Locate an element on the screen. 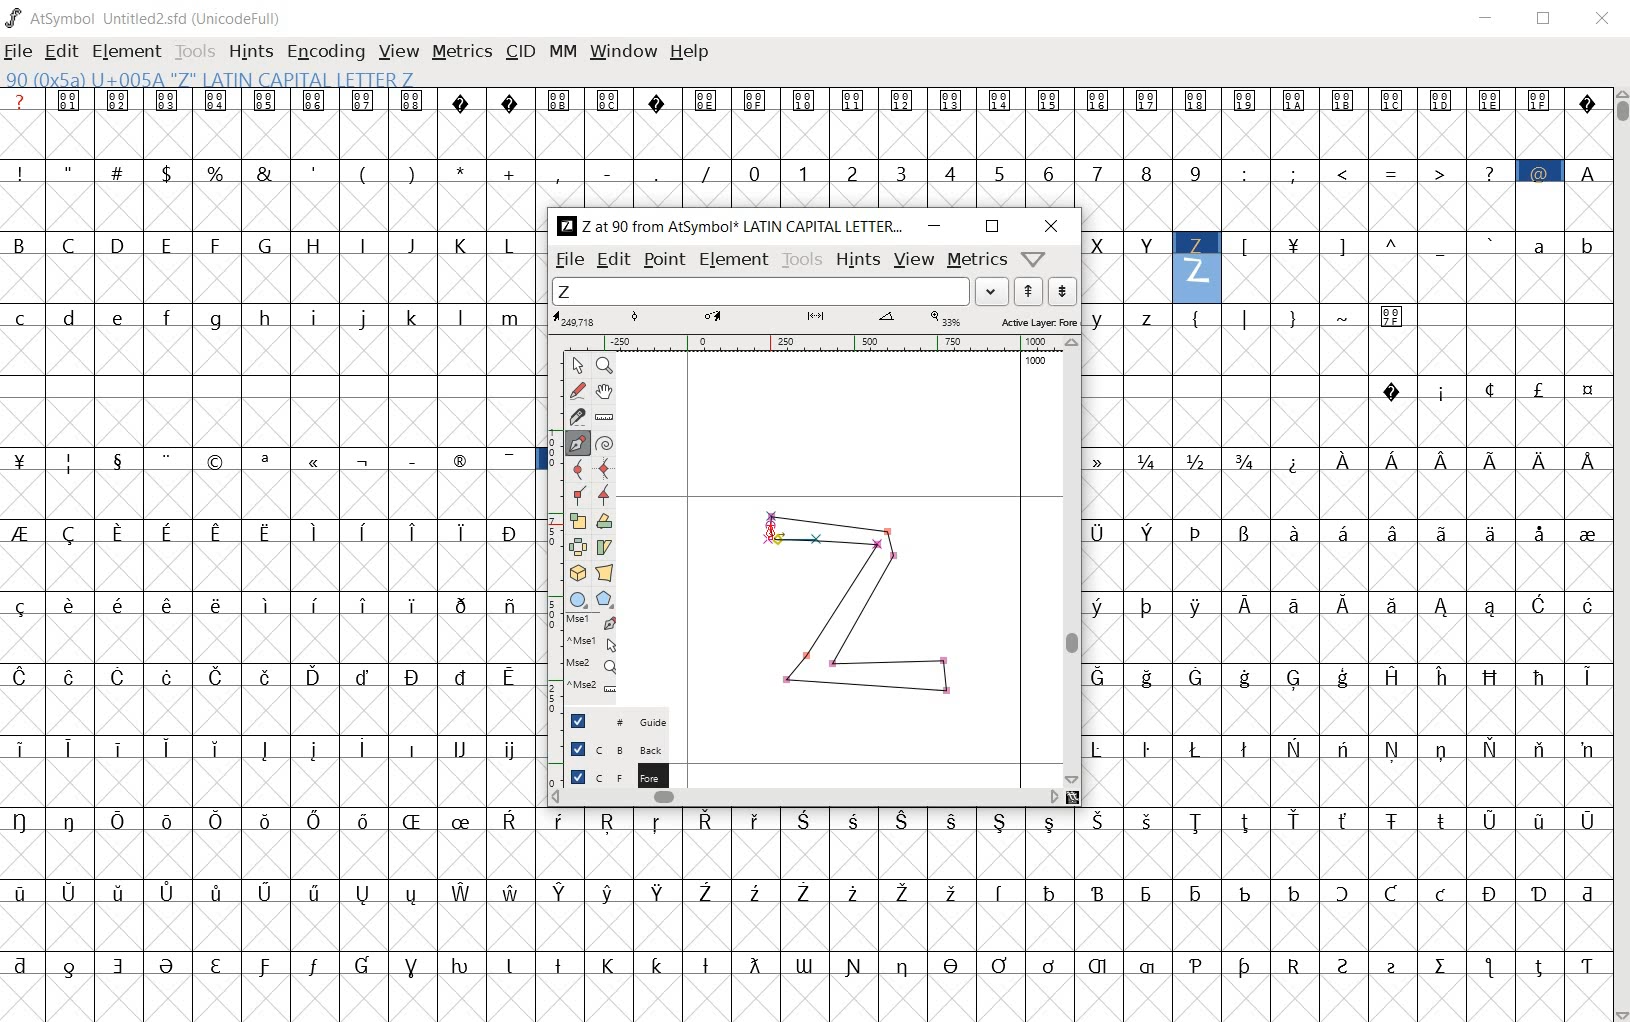 This screenshot has width=1630, height=1022. window is located at coordinates (623, 52).